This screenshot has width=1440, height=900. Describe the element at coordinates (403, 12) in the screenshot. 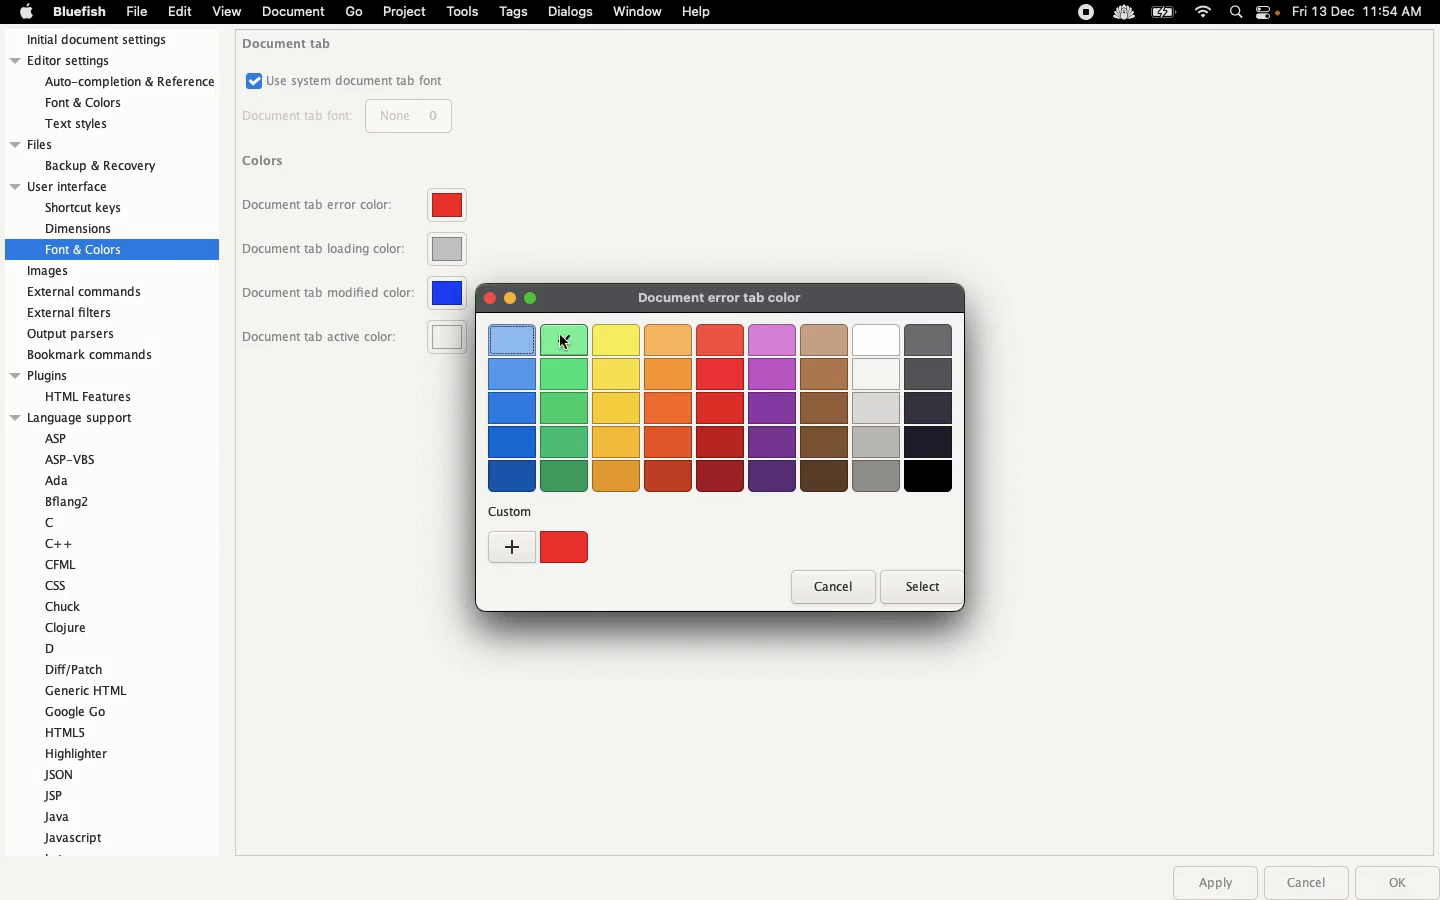

I see `Project` at that location.